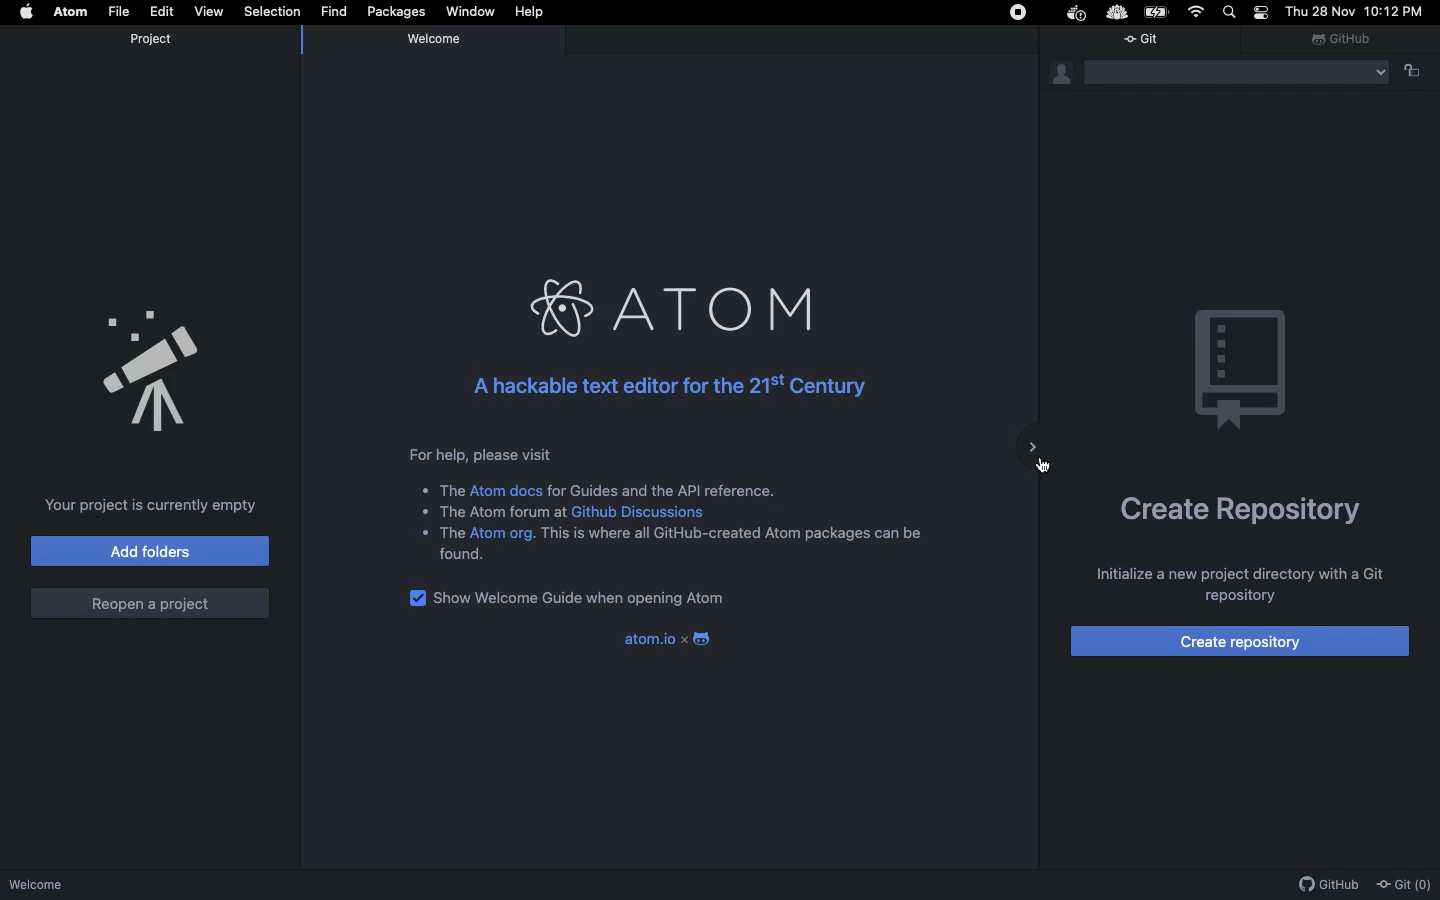  What do you see at coordinates (414, 598) in the screenshot?
I see `checkbox` at bounding box center [414, 598].